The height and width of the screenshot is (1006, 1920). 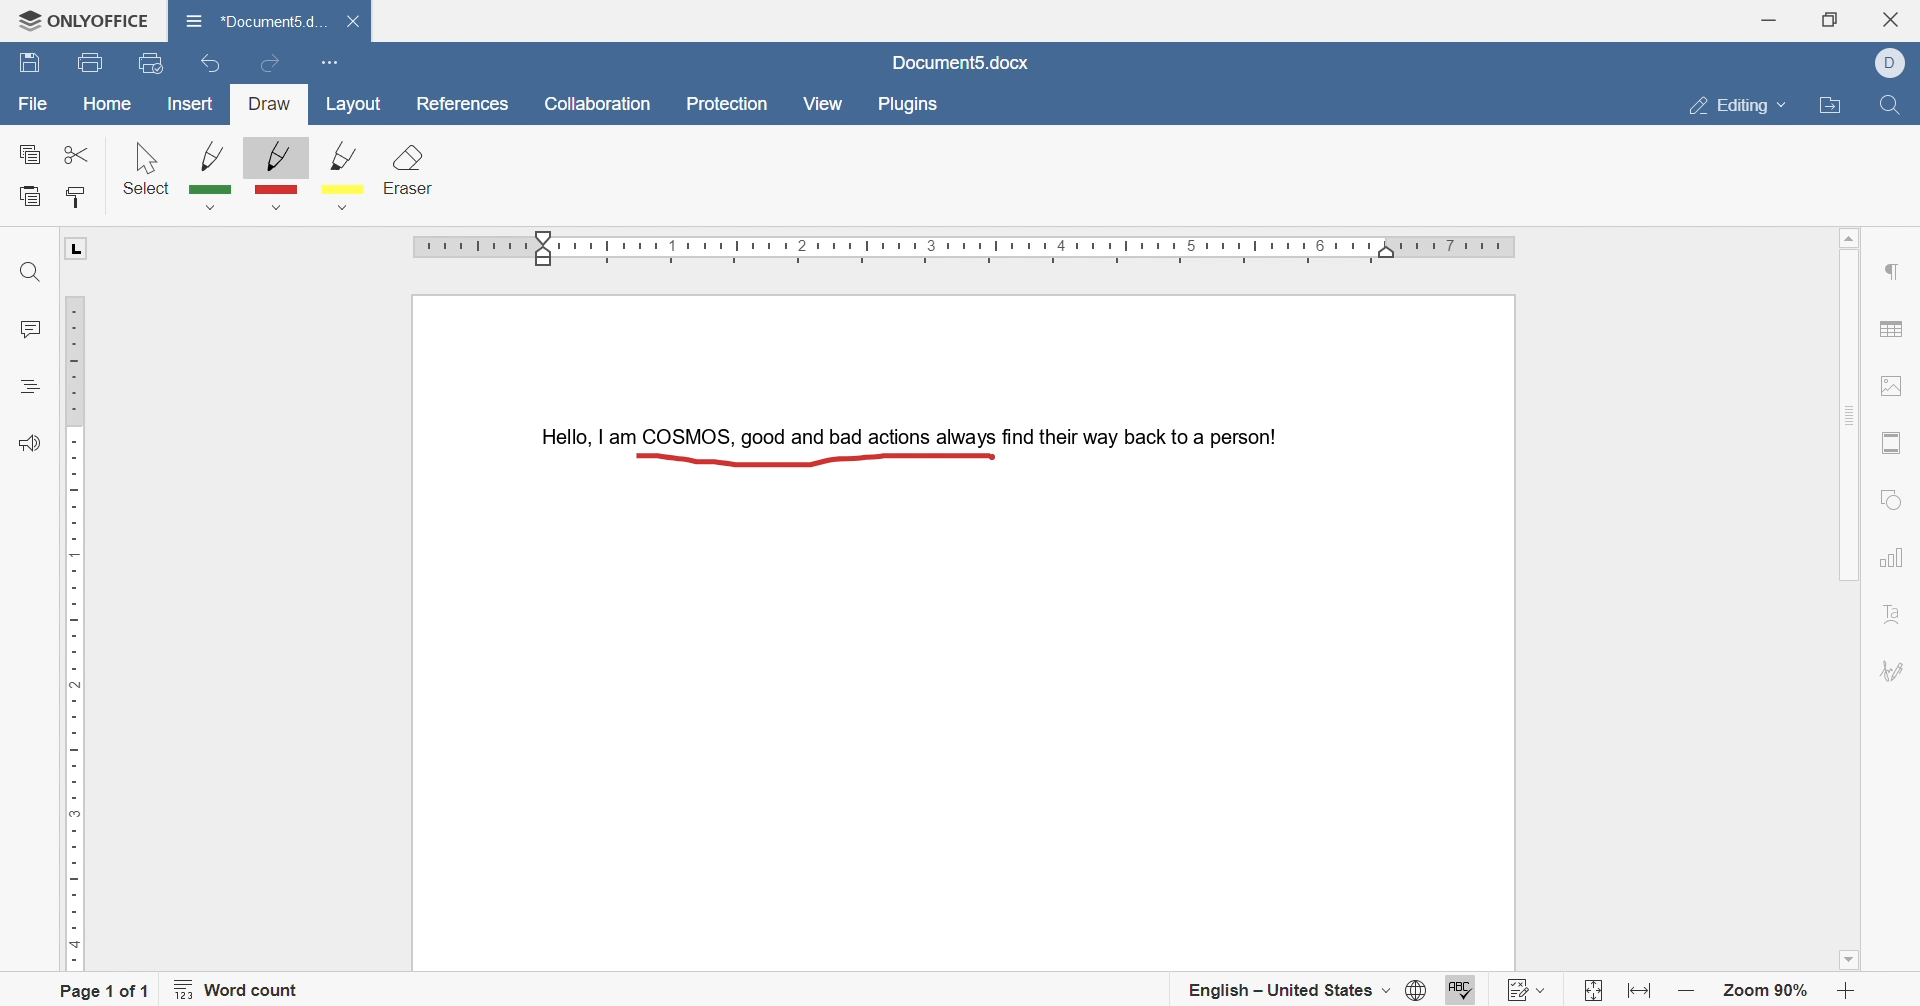 I want to click on MOUSE_UP Cursor Position, so click(x=991, y=458).